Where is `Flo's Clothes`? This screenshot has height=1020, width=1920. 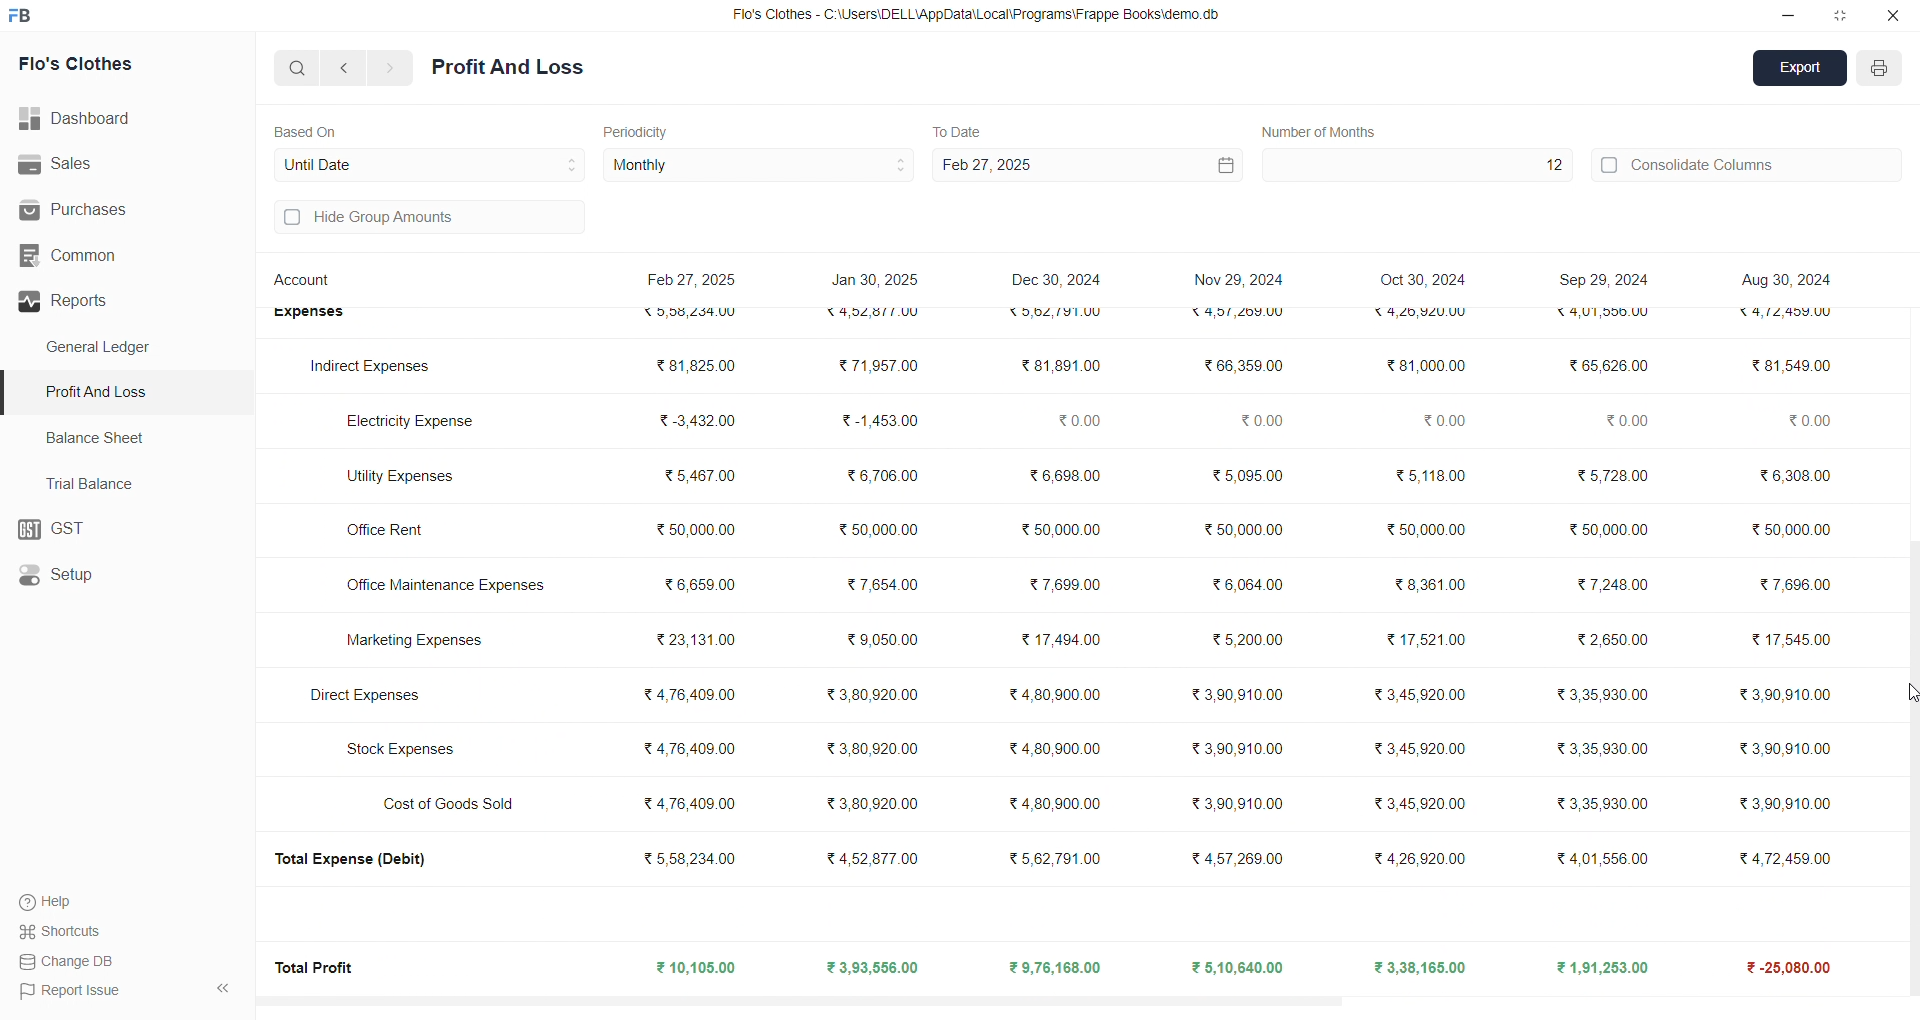 Flo's Clothes is located at coordinates (102, 65).